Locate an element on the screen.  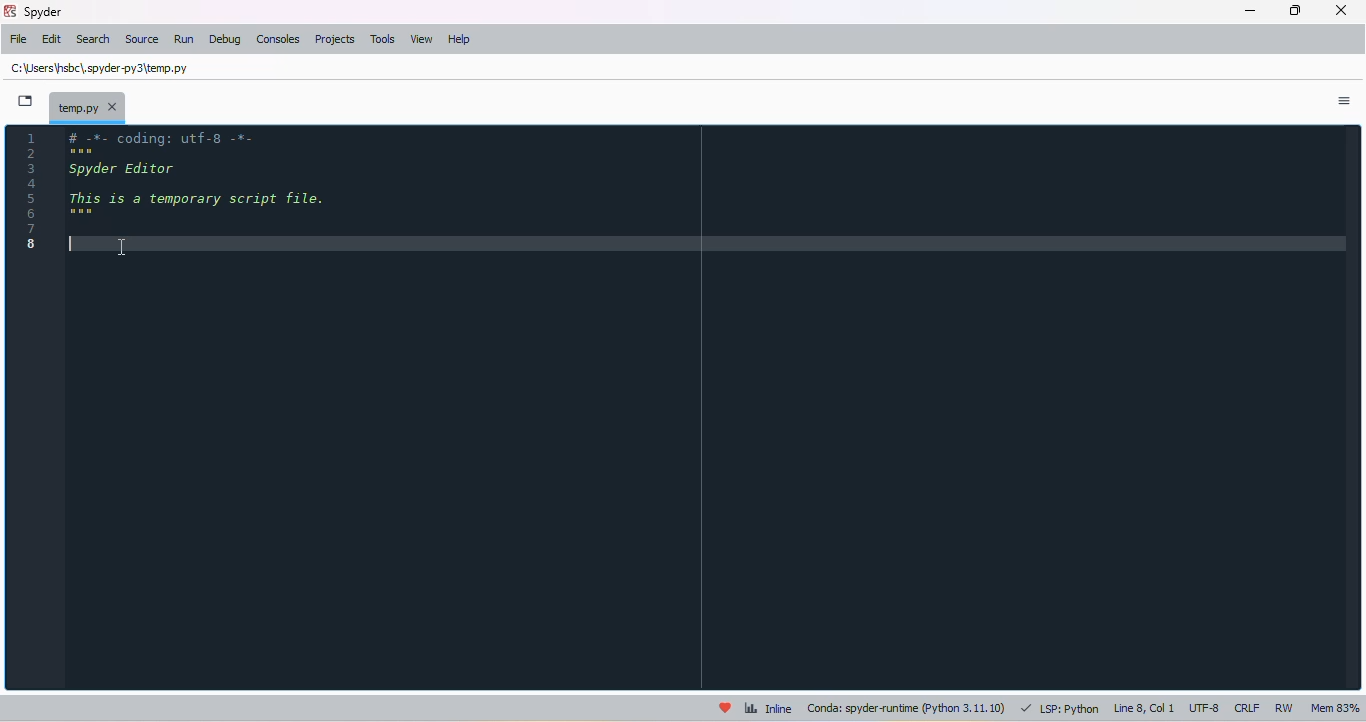
search is located at coordinates (94, 40).